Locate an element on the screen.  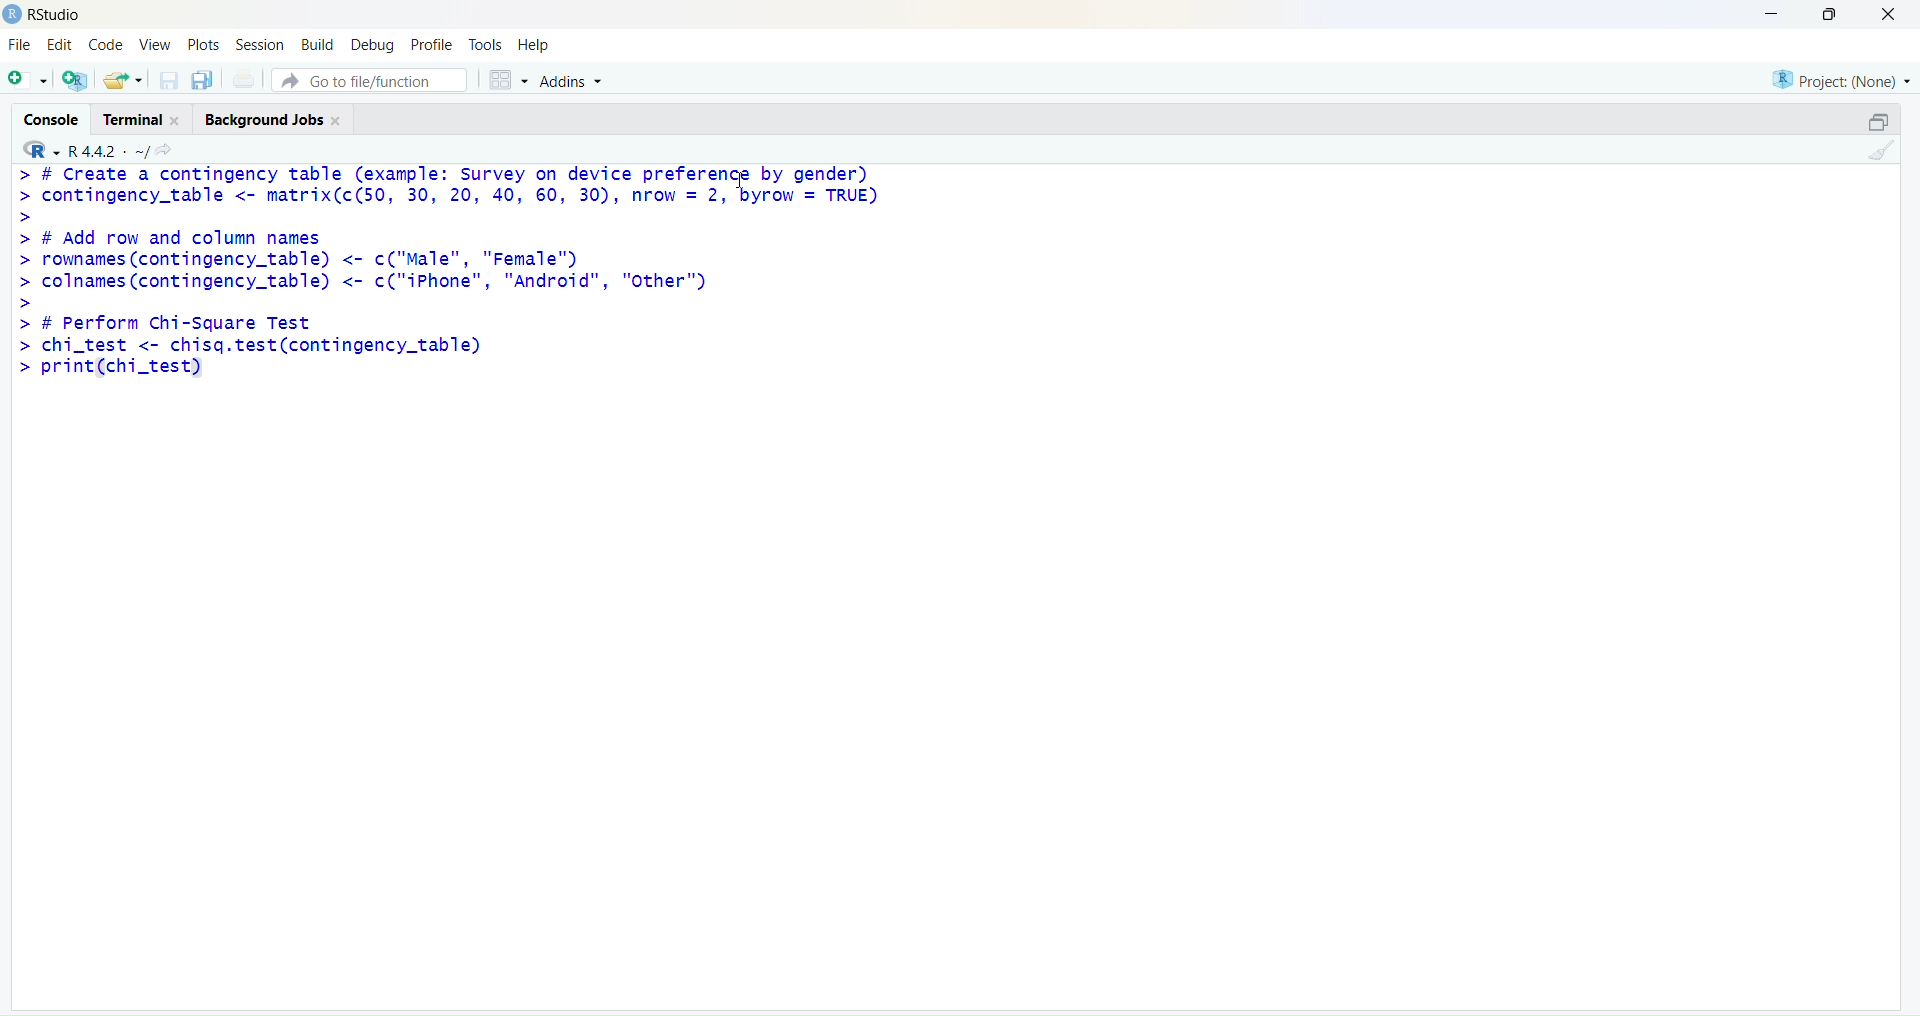
add file as is located at coordinates (29, 80).